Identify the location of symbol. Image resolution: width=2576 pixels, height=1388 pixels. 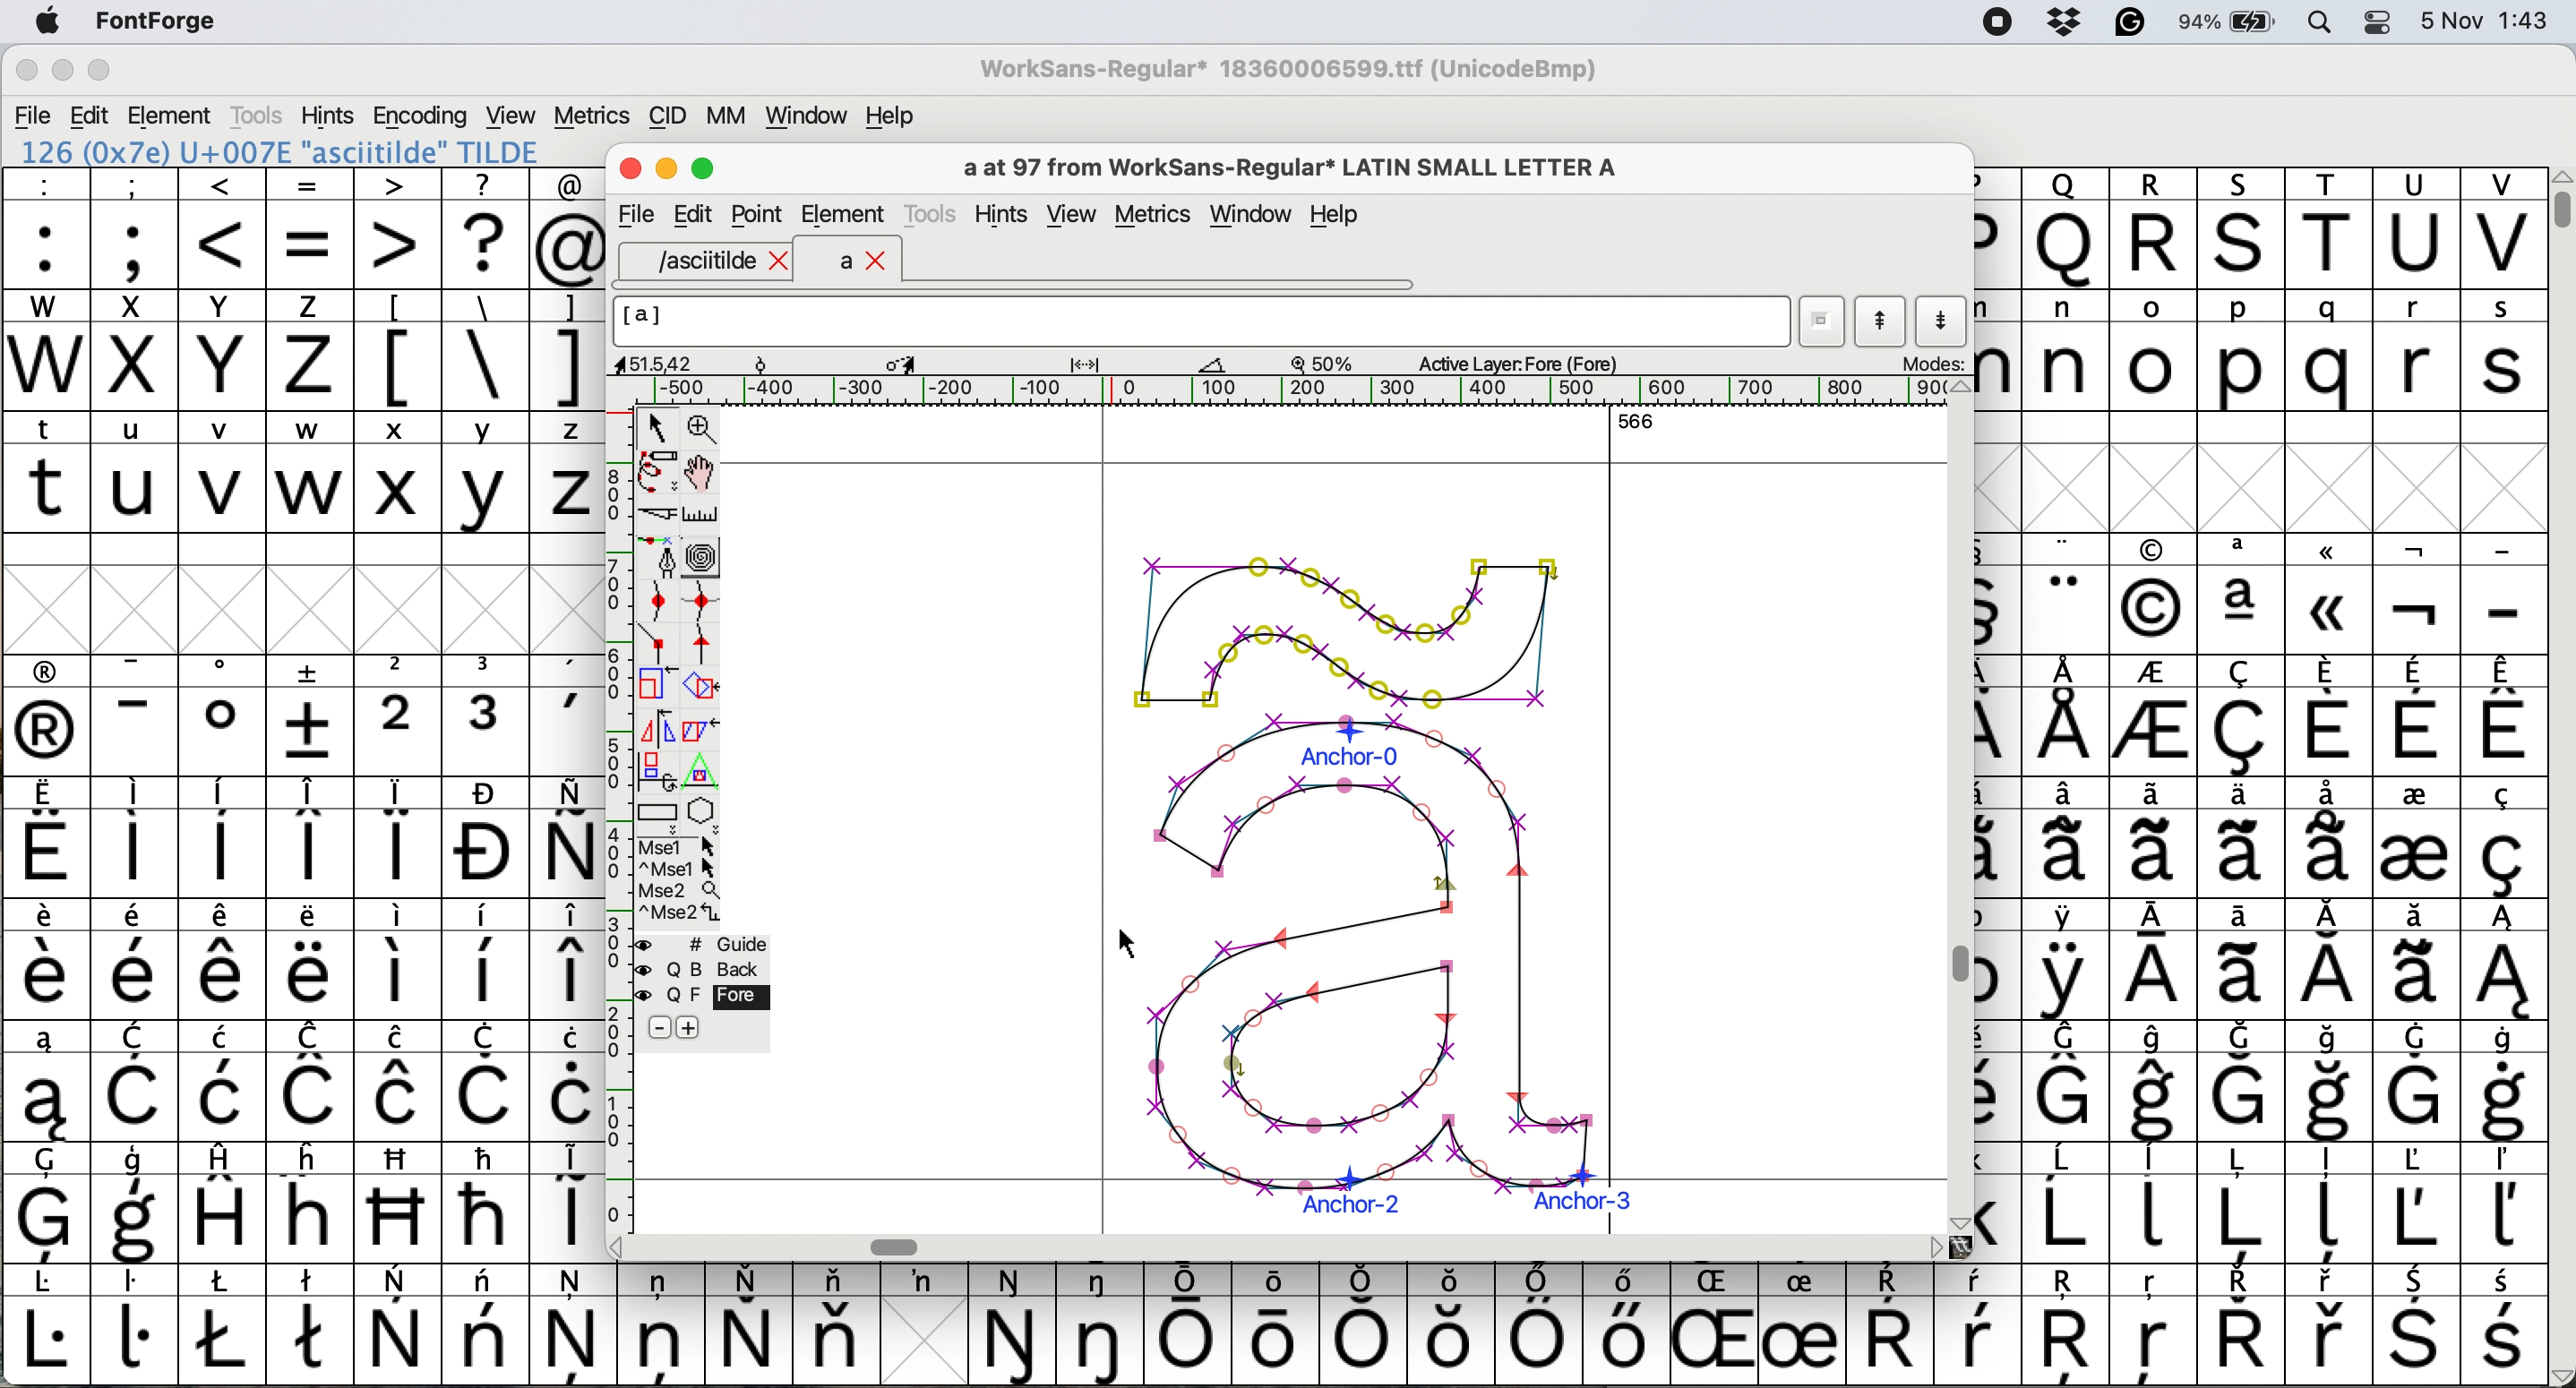
(2334, 1083).